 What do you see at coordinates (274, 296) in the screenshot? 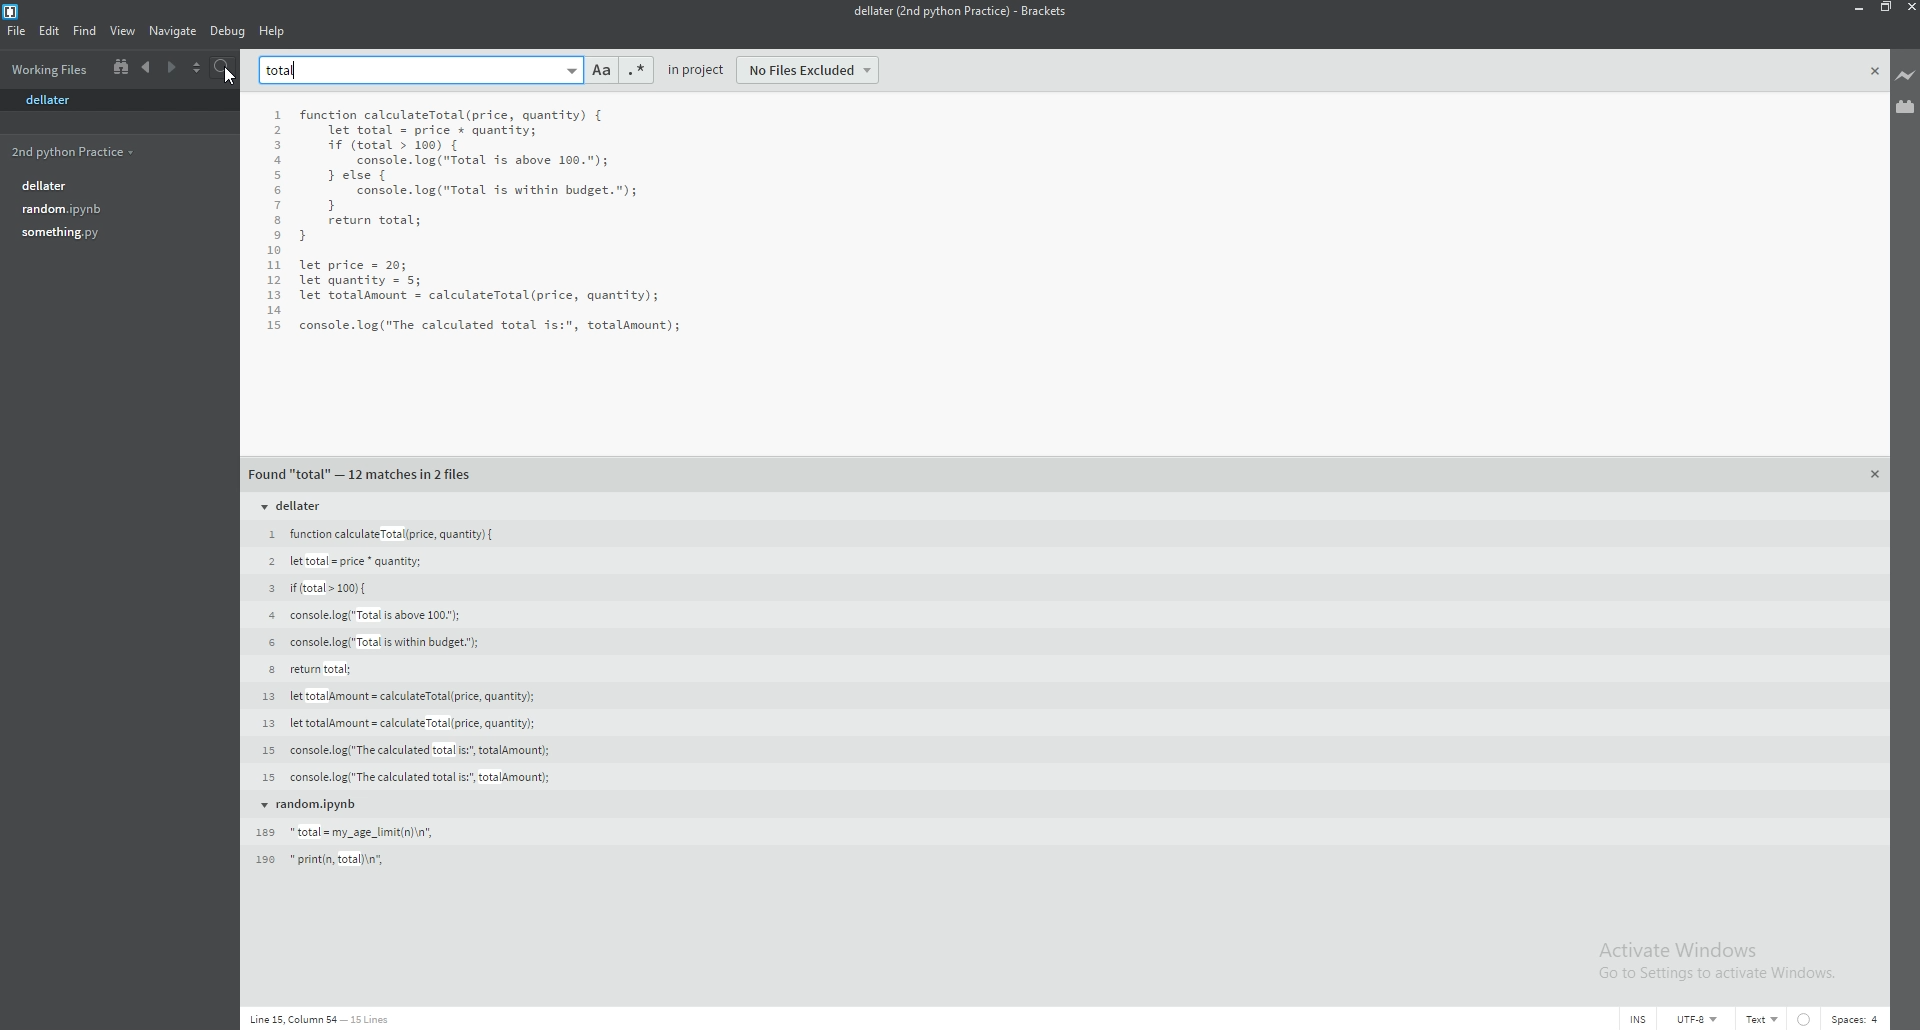
I see `13` at bounding box center [274, 296].